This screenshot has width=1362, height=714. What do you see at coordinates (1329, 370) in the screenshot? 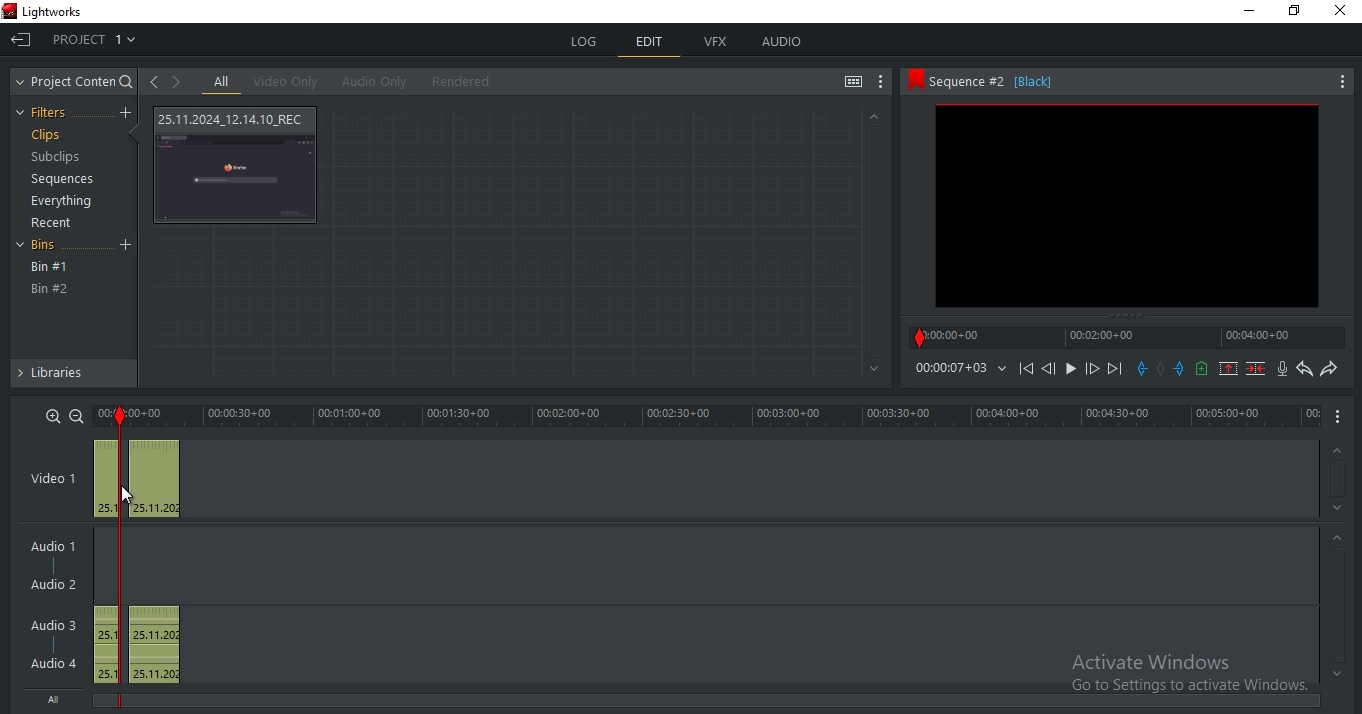
I see `redo` at bounding box center [1329, 370].